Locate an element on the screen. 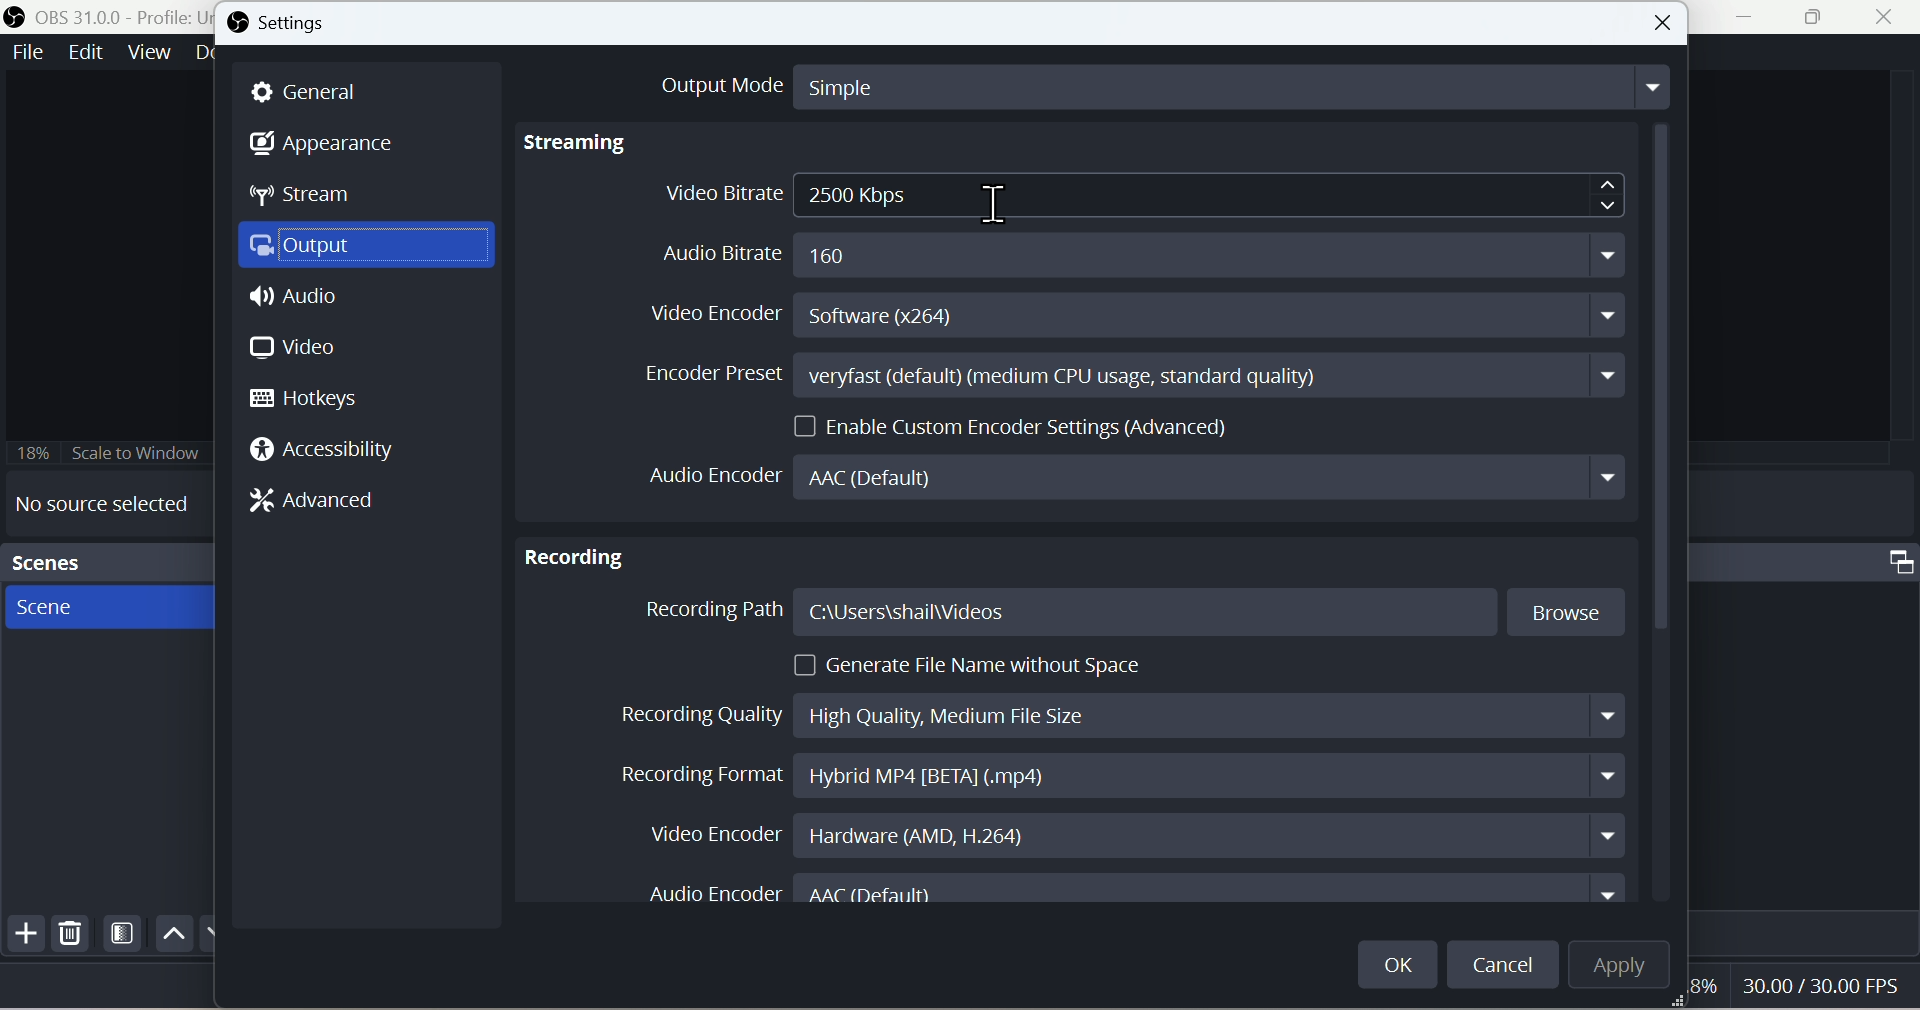  cursor is located at coordinates (1005, 199).